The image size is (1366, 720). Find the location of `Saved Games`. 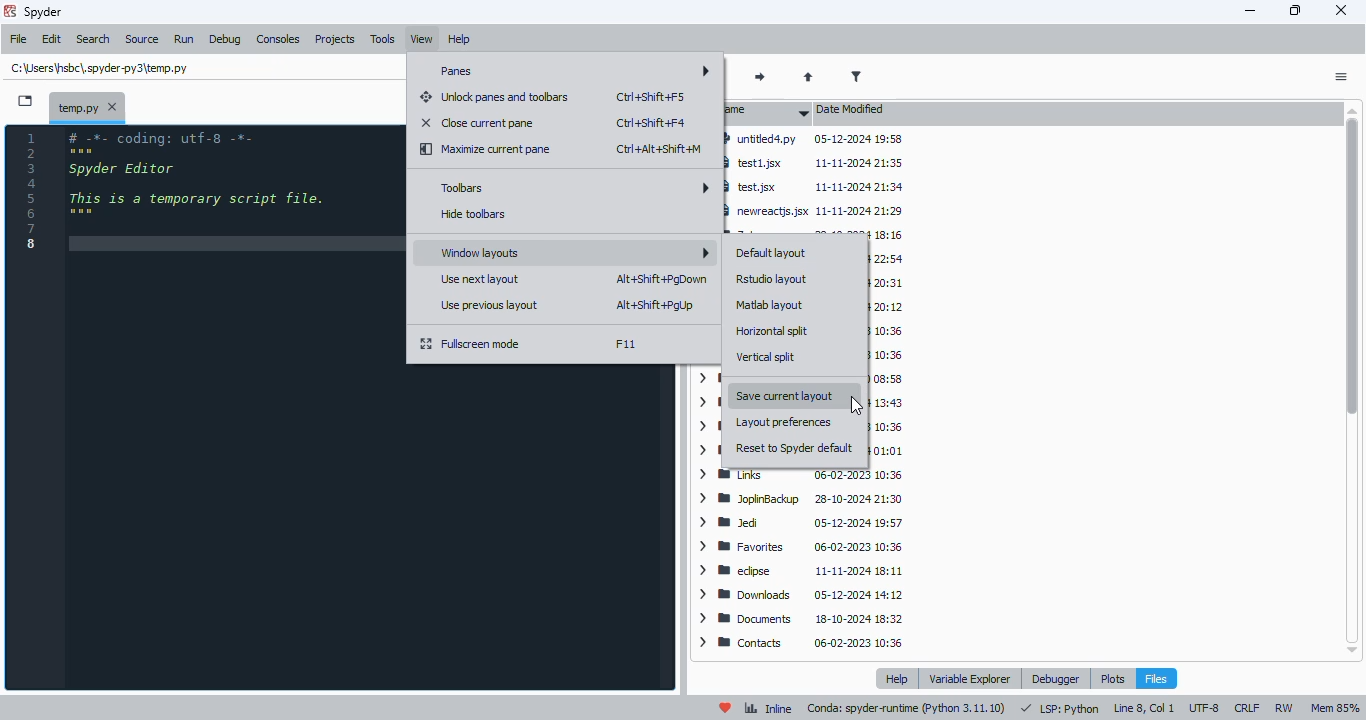

Saved Games is located at coordinates (883, 354).